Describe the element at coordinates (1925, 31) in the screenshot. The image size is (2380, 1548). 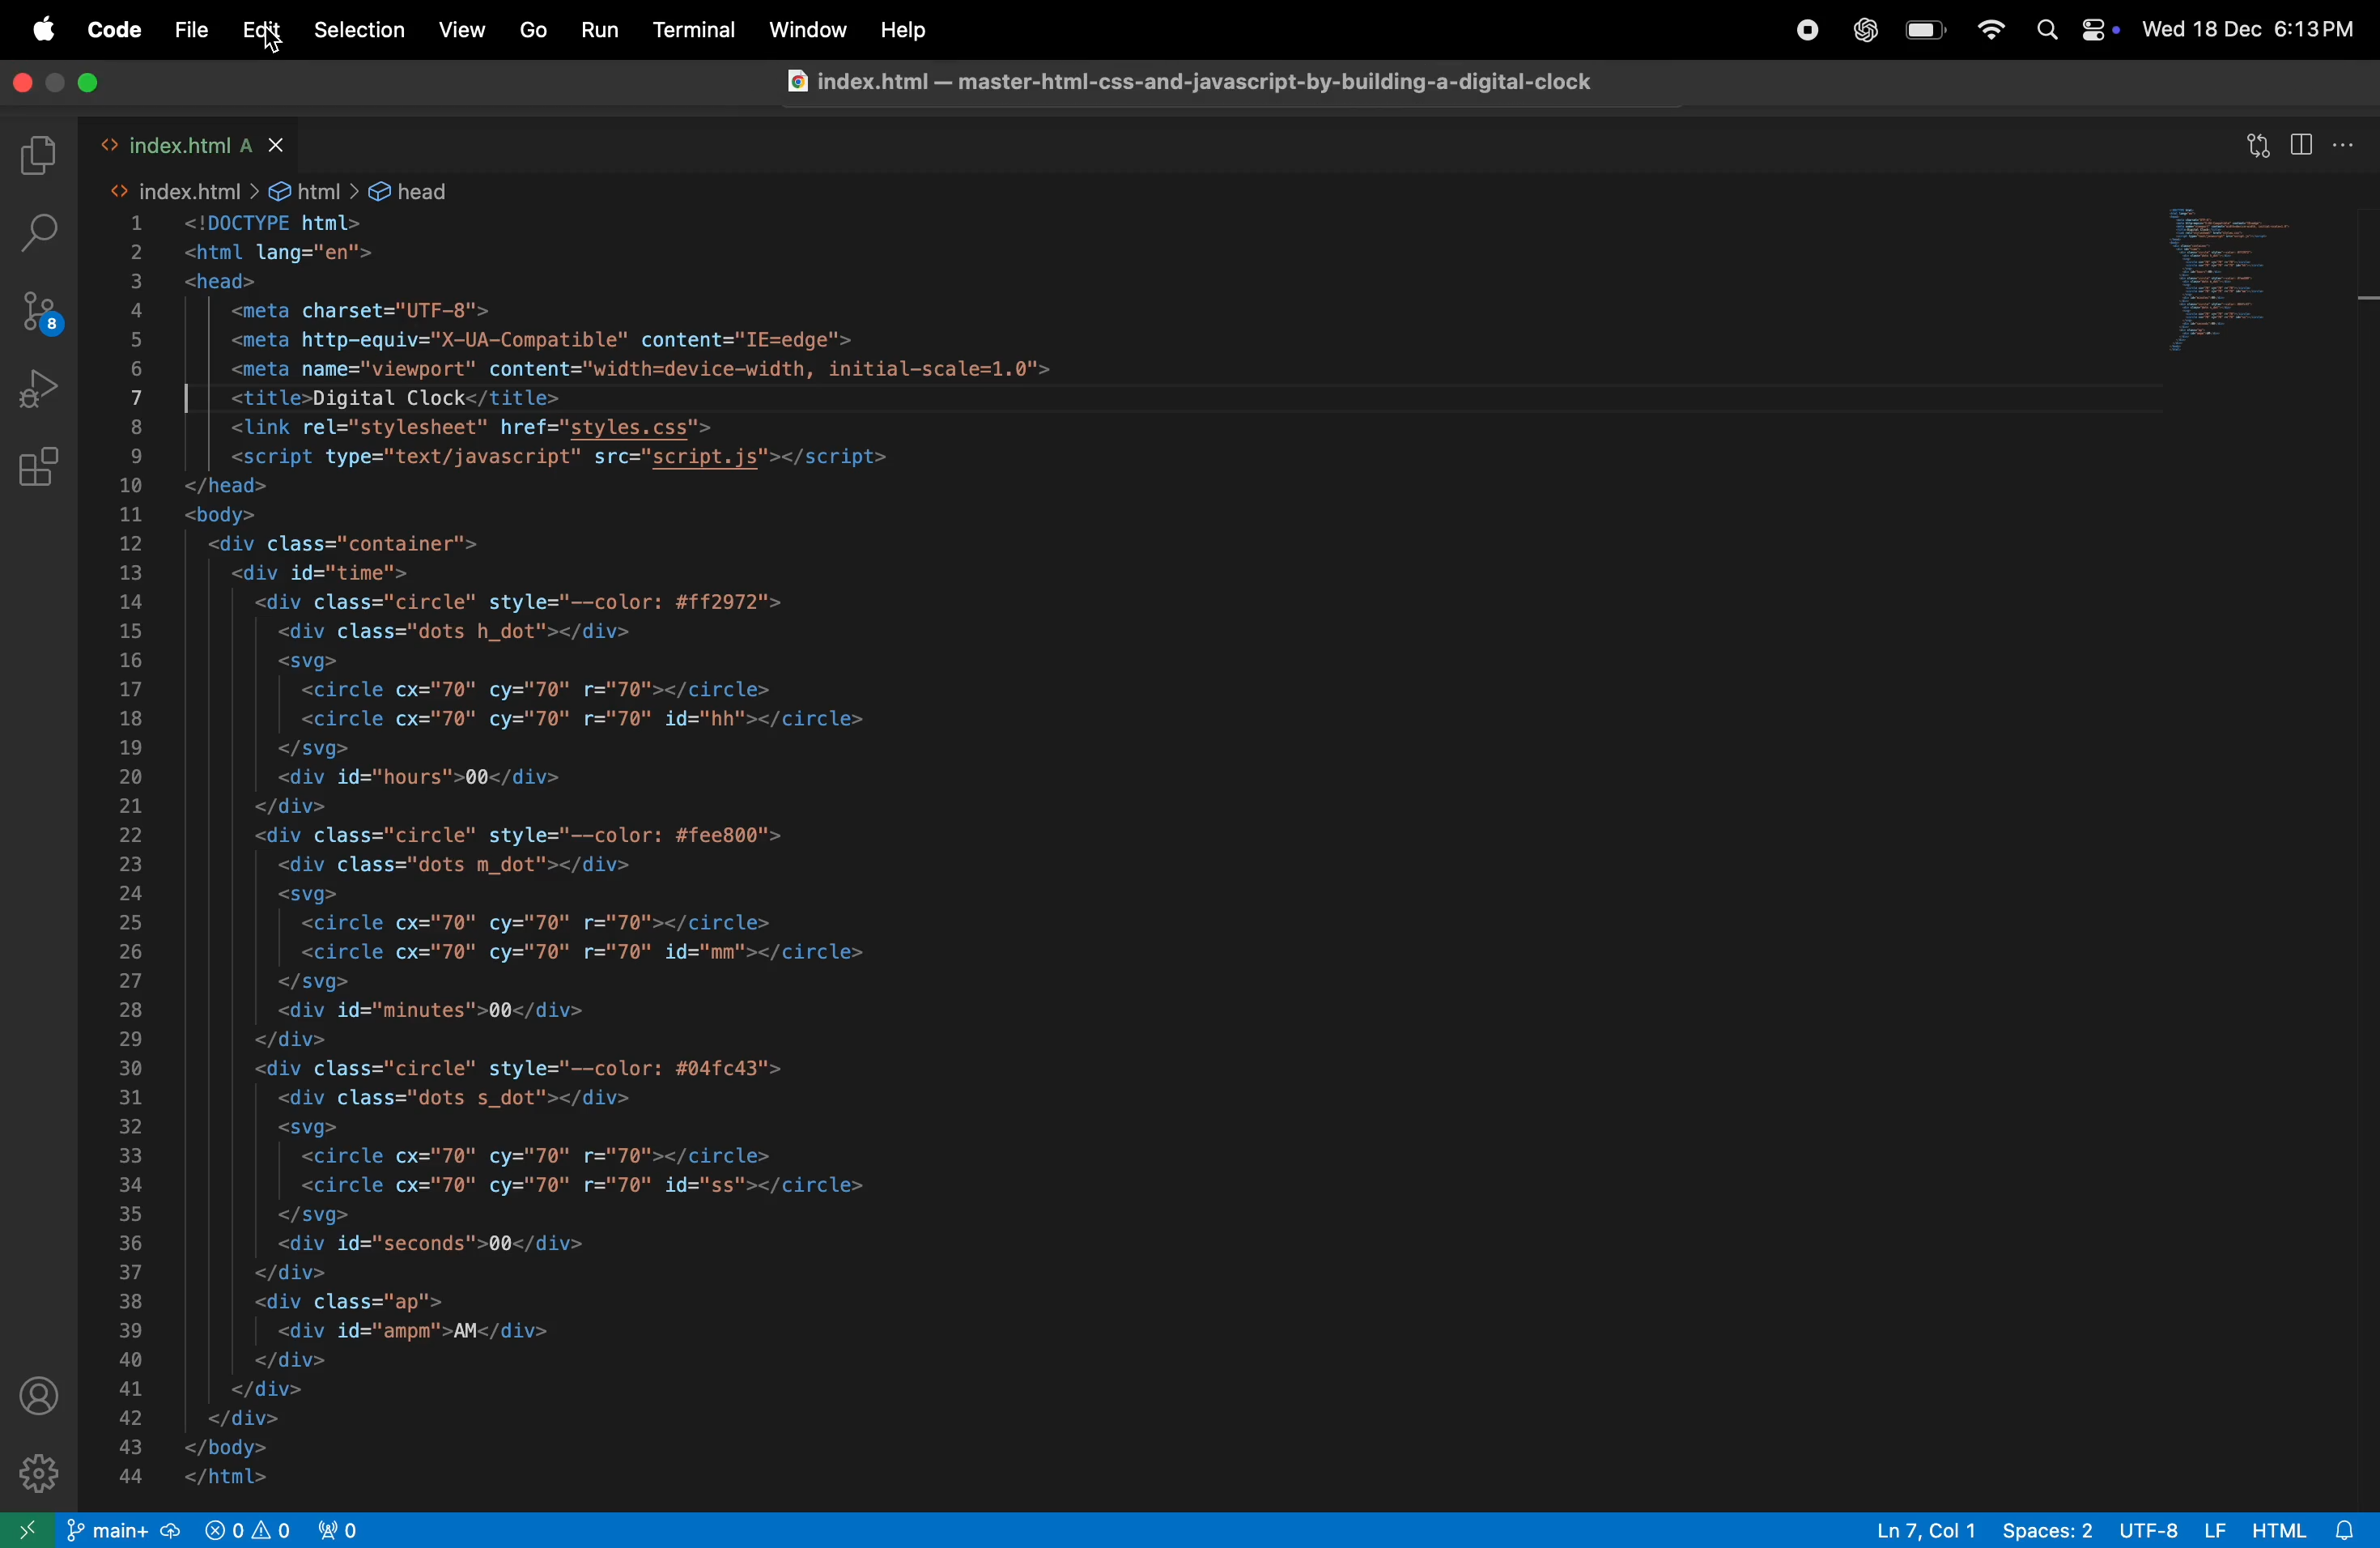
I see `battery` at that location.